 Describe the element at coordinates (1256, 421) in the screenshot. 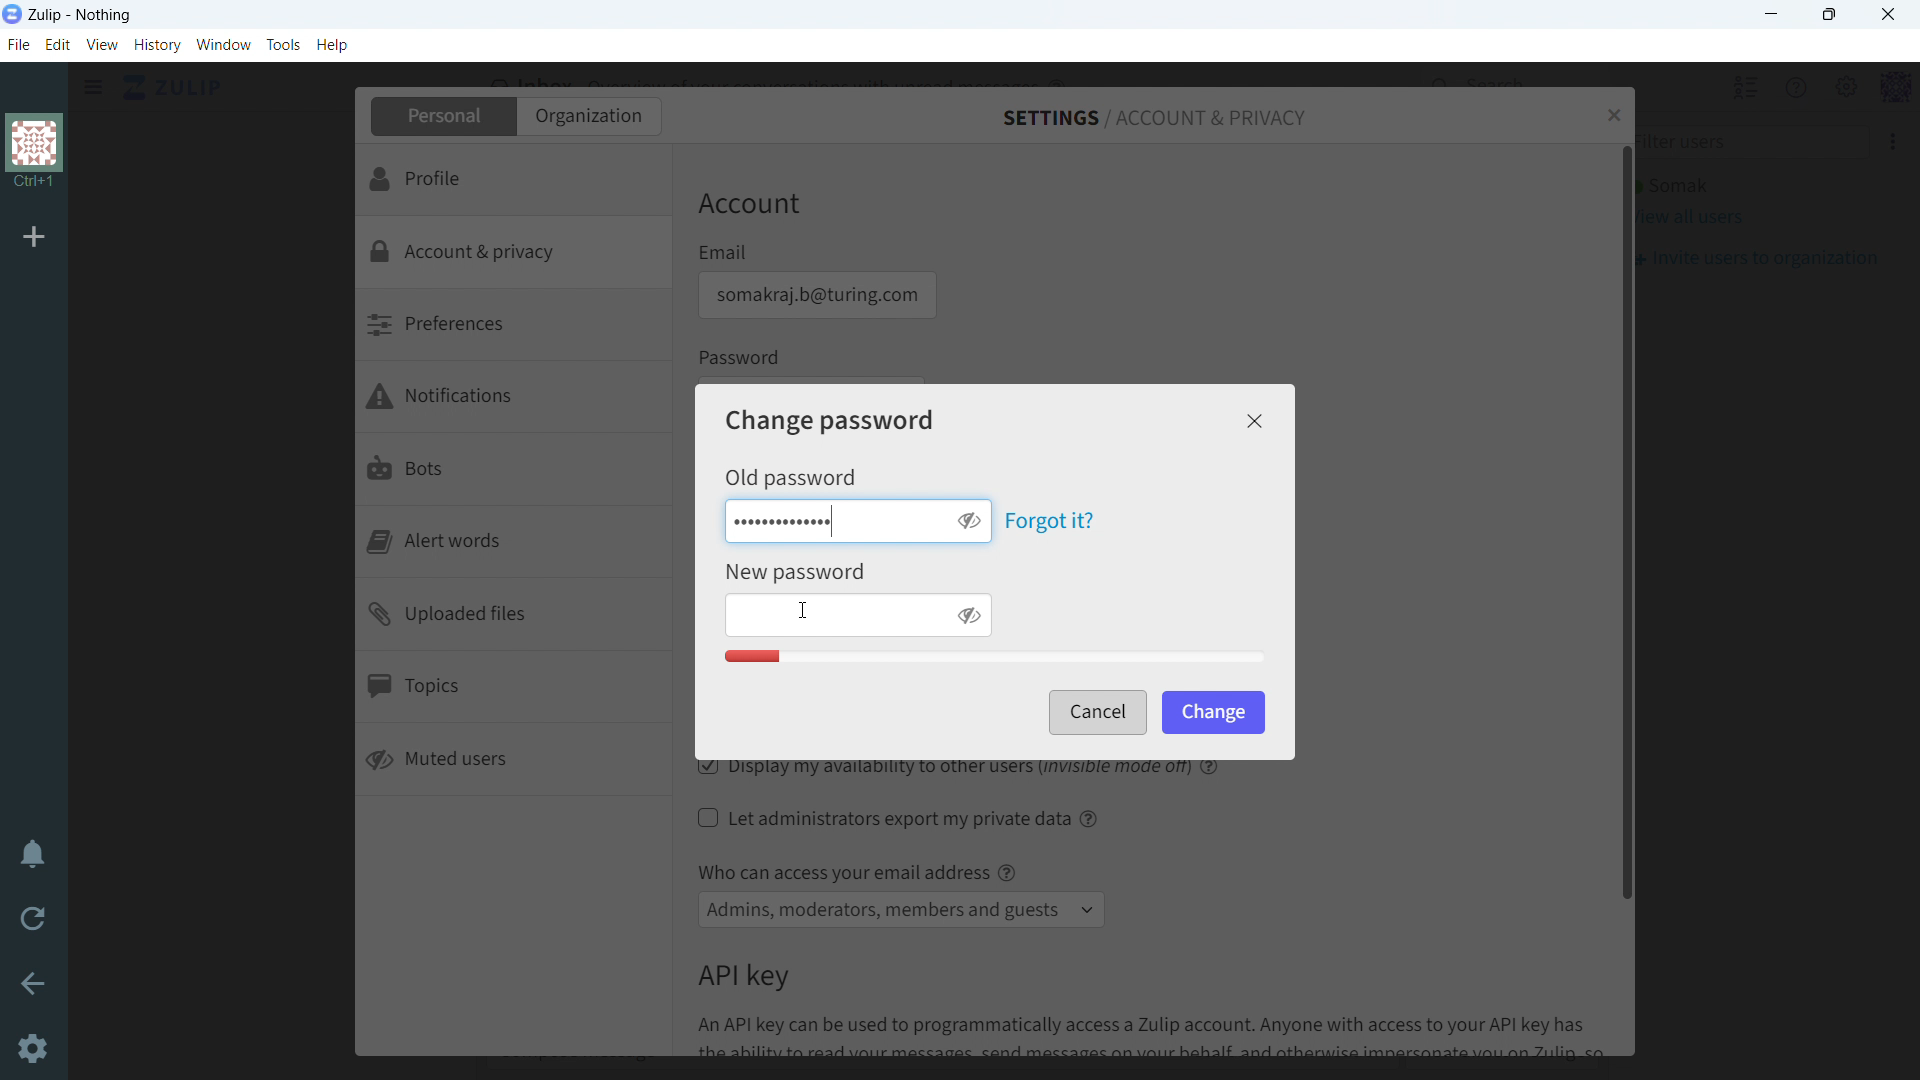

I see `close` at that location.